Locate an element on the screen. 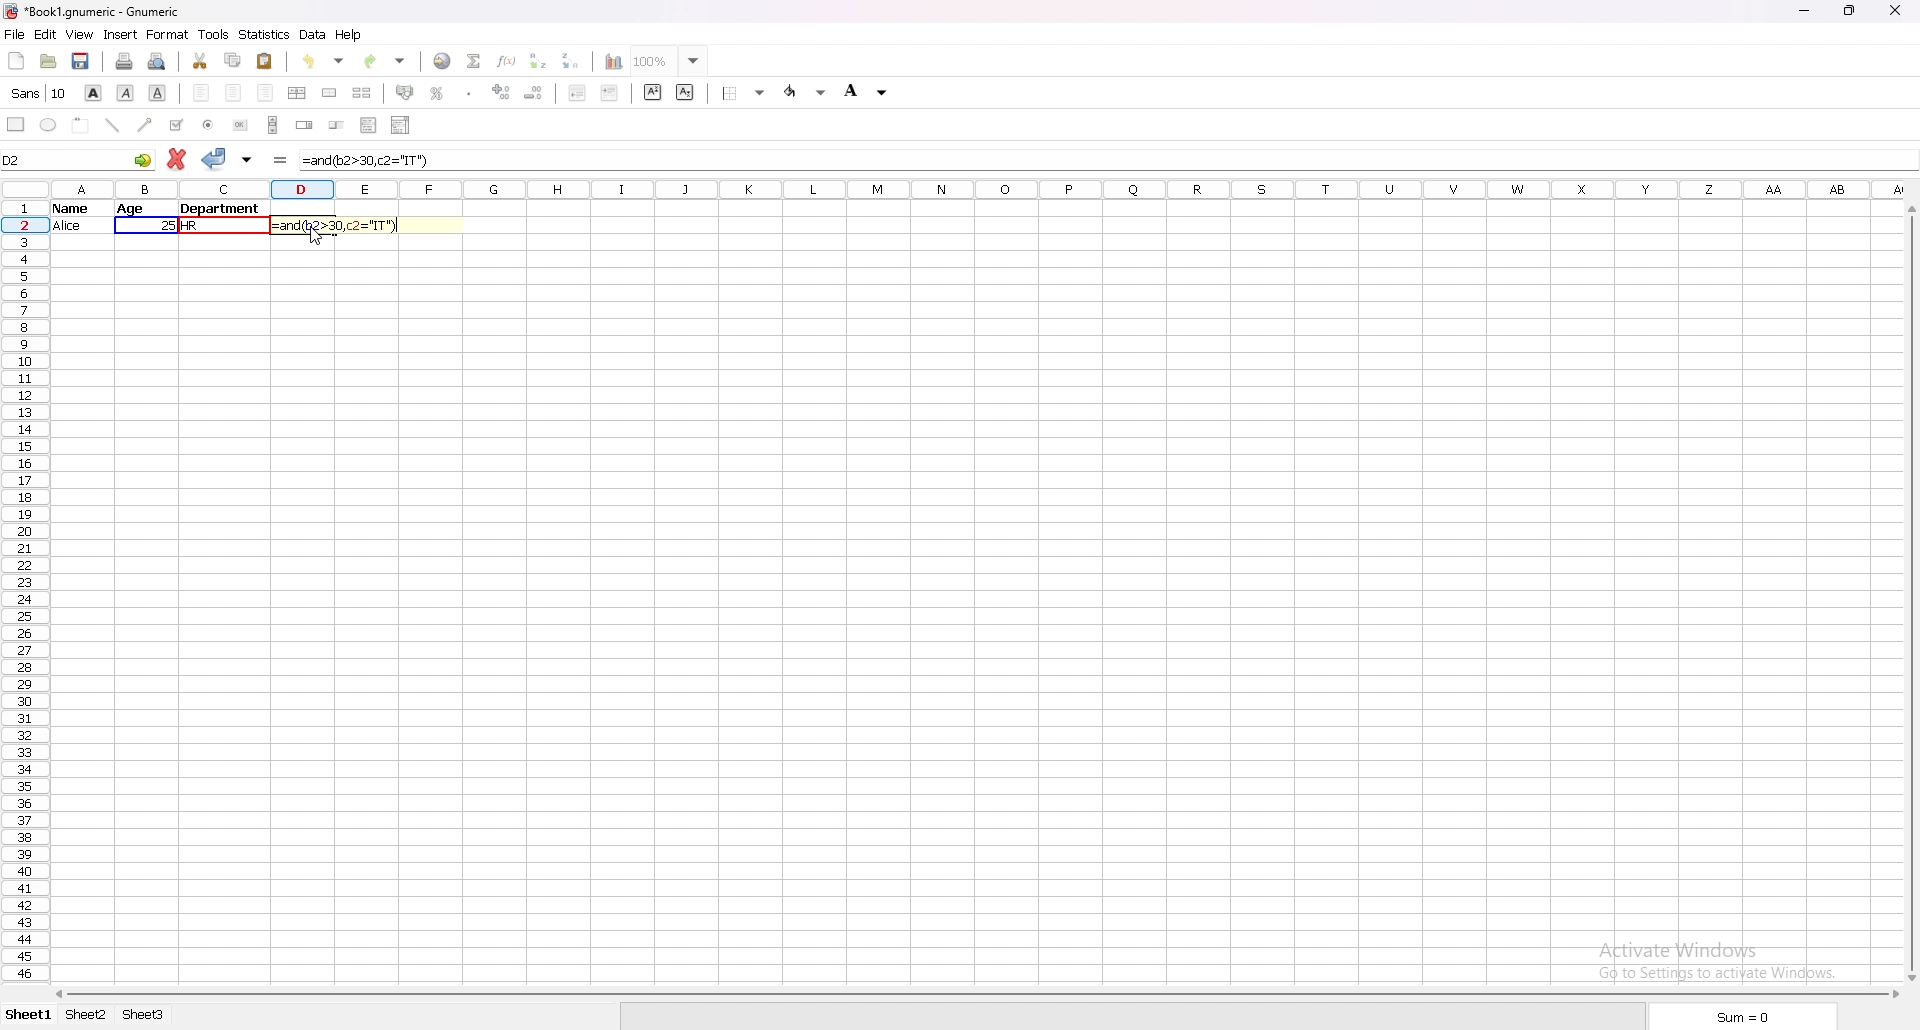 The height and width of the screenshot is (1030, 1920). accept changes is located at coordinates (215, 158).